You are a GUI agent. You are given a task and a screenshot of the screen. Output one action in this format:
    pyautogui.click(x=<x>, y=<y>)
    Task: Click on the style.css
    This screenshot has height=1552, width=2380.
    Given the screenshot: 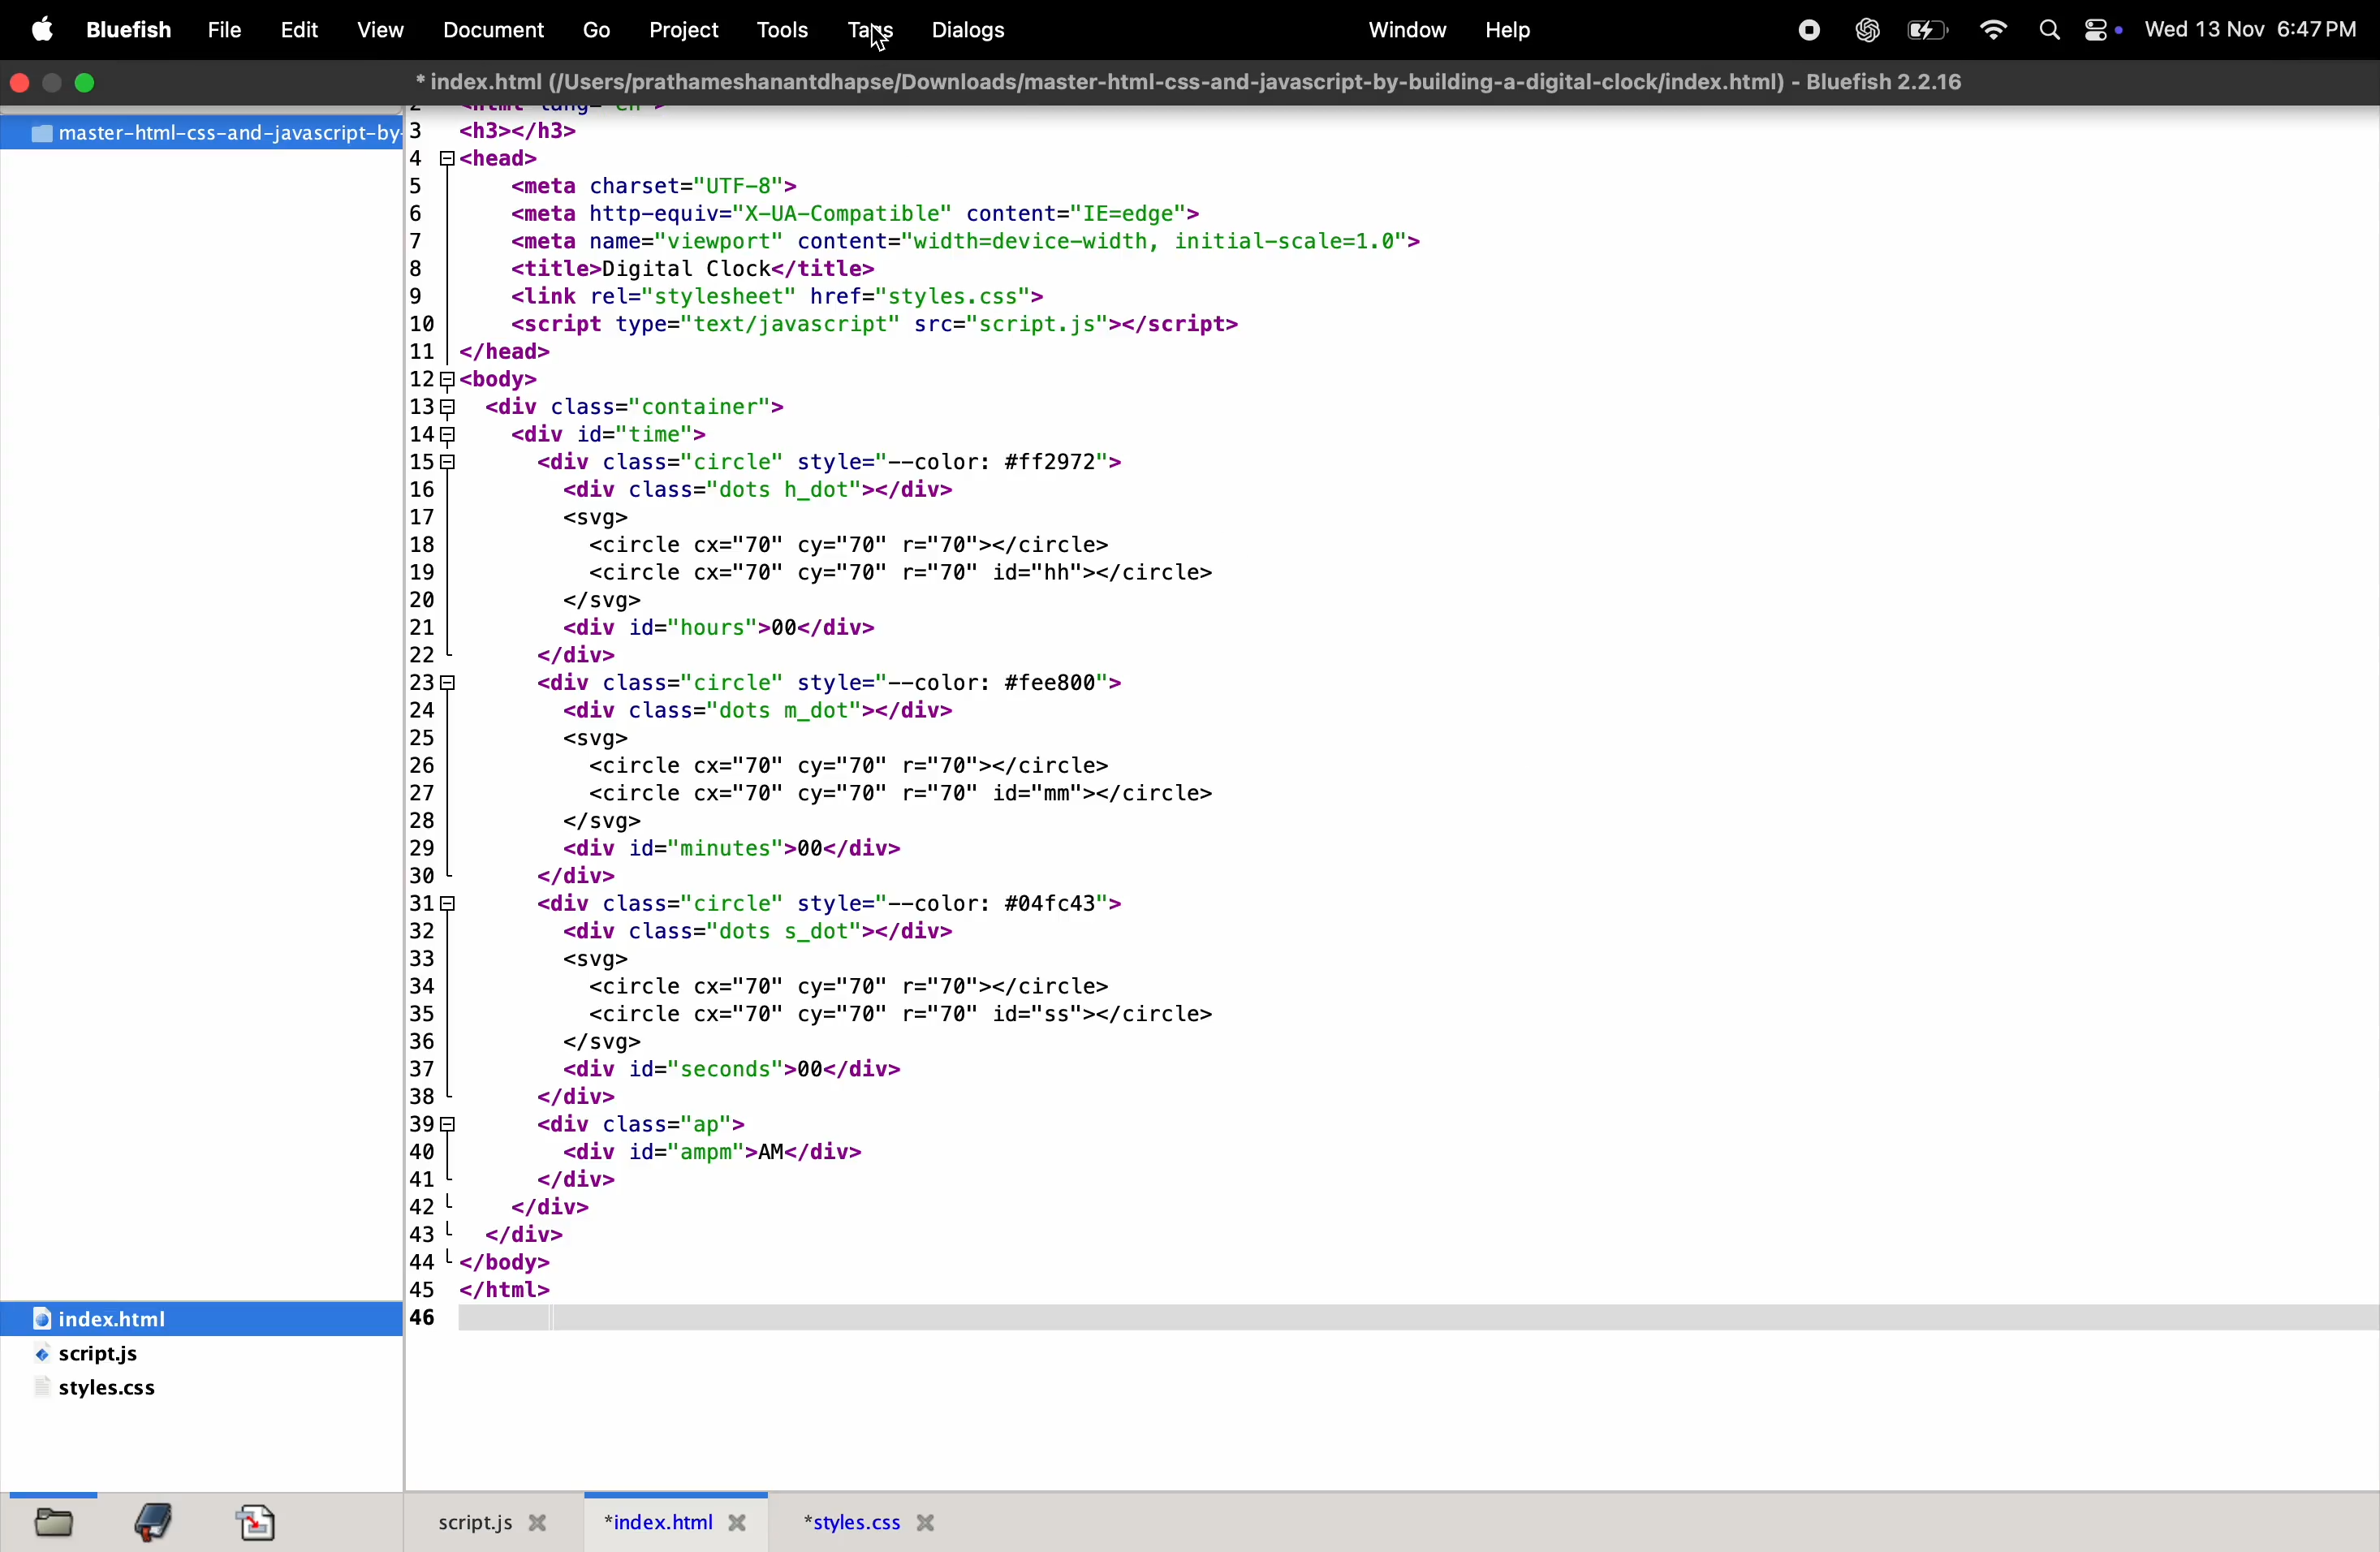 What is the action you would take?
    pyautogui.click(x=152, y=1390)
    